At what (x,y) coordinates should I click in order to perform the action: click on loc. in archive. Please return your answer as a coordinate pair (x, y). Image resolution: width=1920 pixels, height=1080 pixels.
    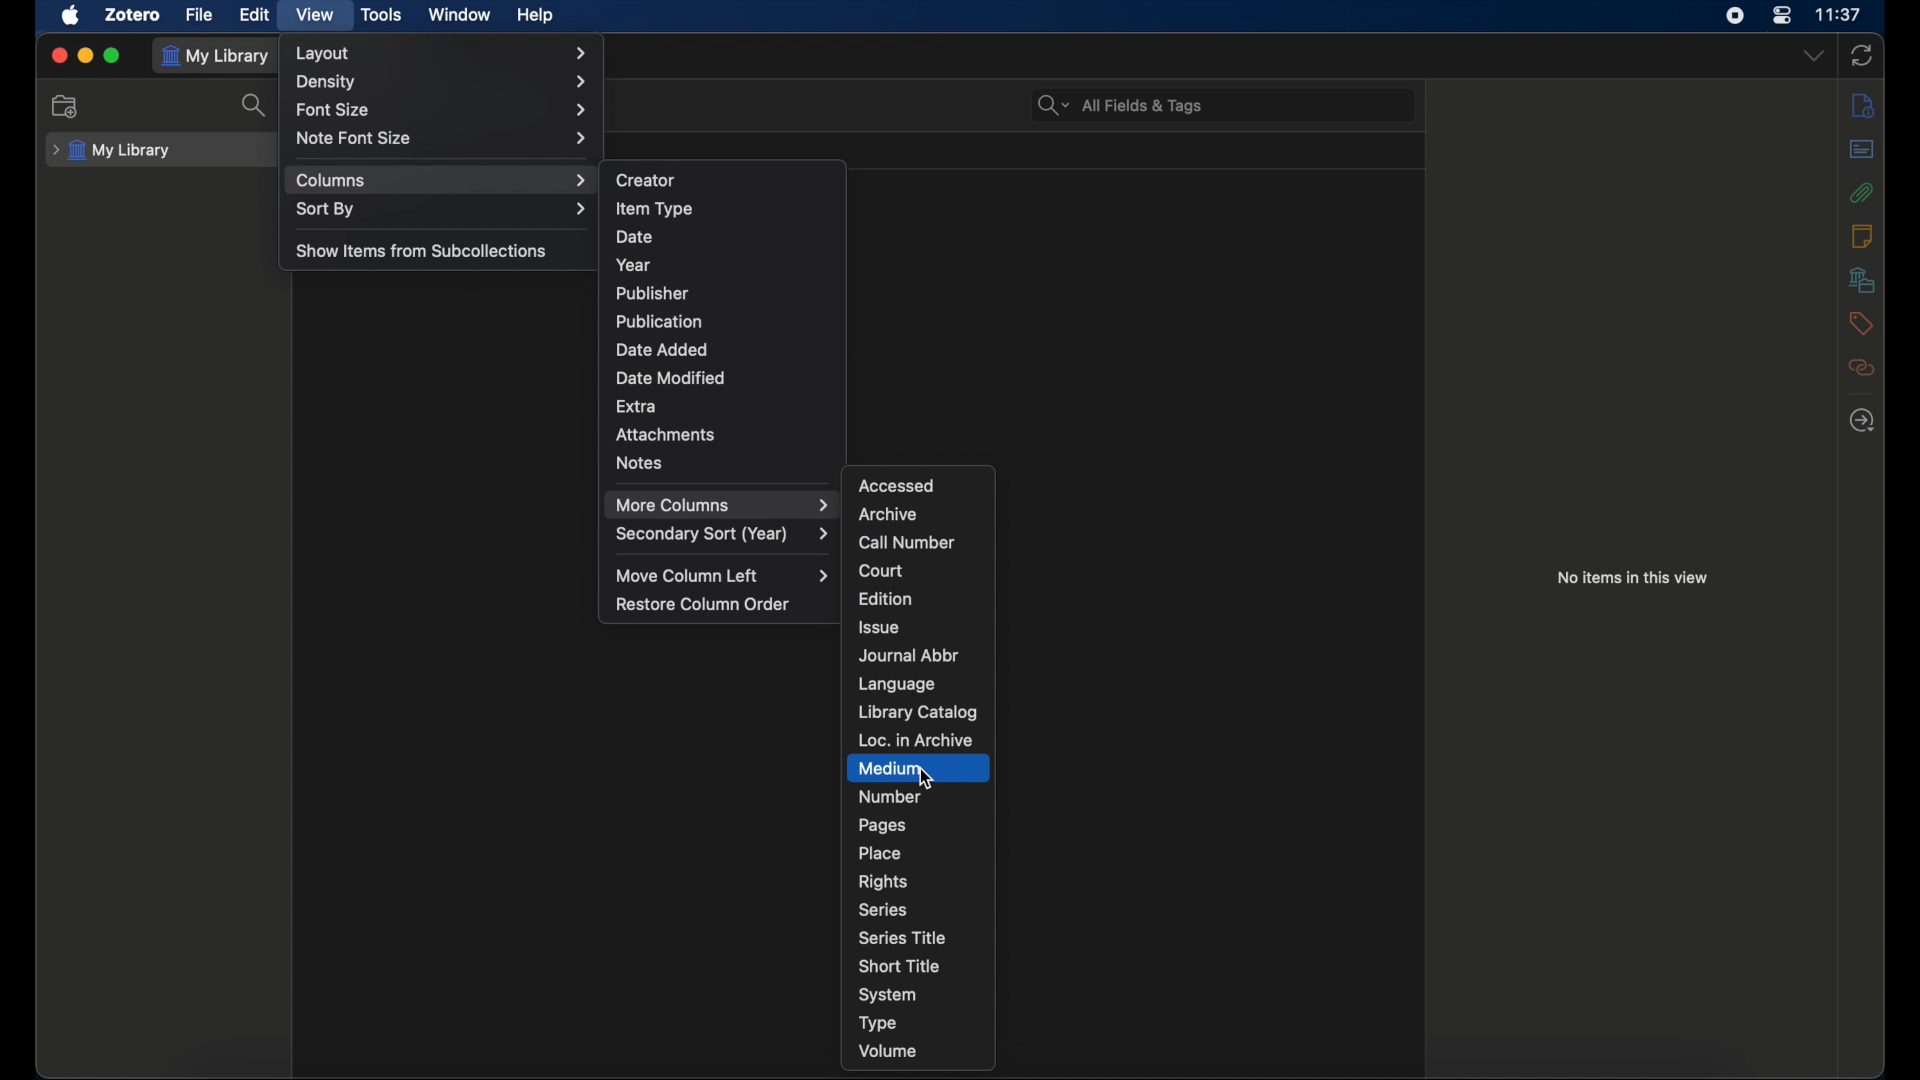
    Looking at the image, I should click on (916, 740).